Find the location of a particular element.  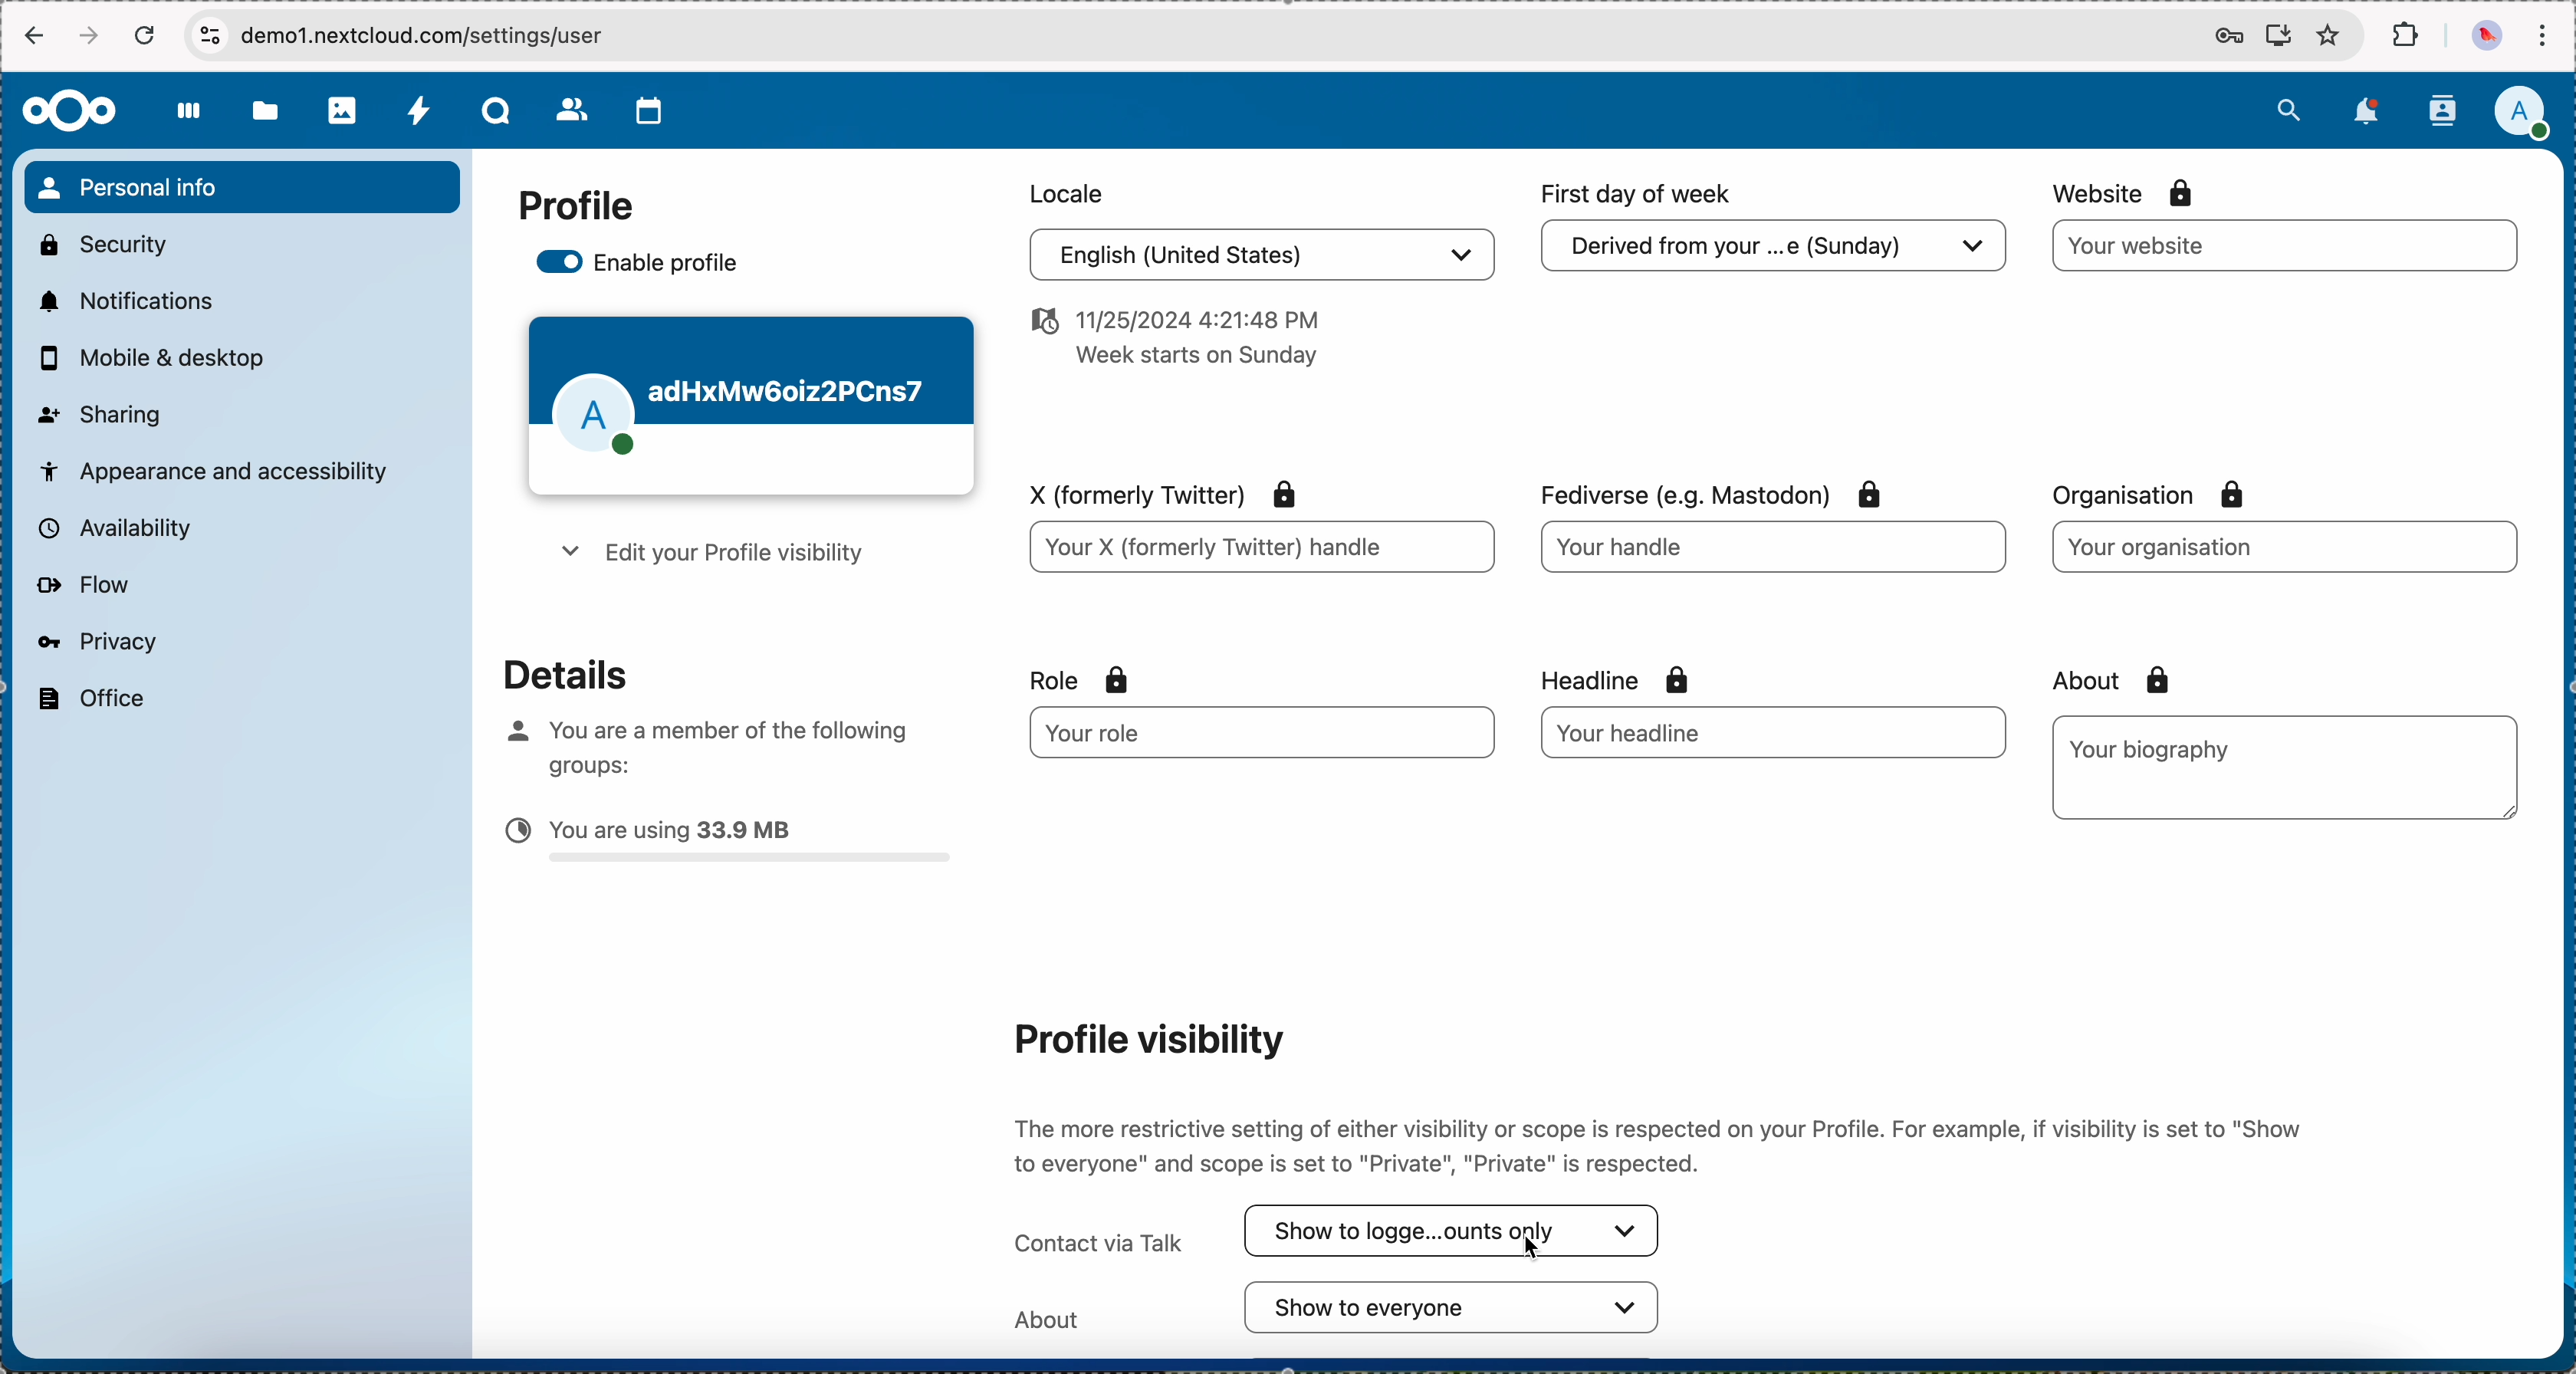

activity is located at coordinates (420, 113).